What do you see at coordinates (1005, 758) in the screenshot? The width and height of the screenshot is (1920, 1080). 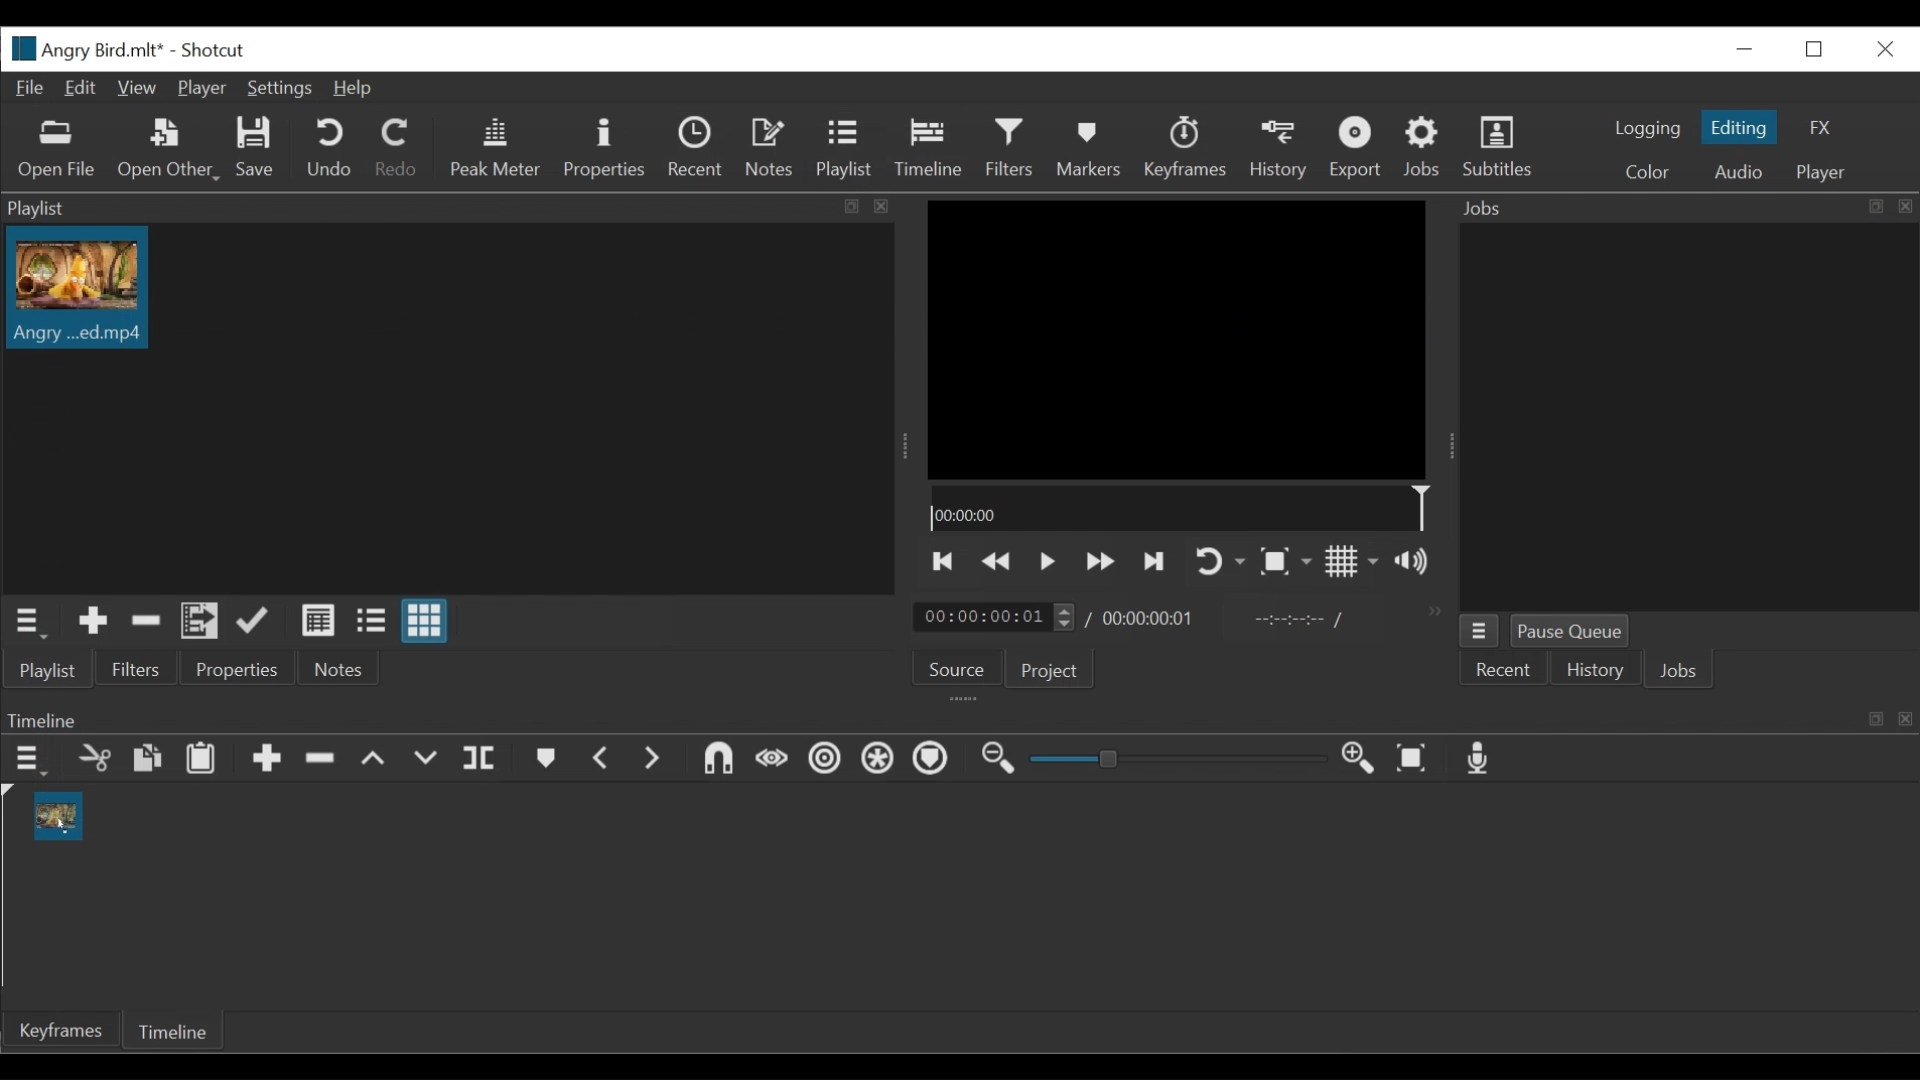 I see `Zoom timeline out ` at bounding box center [1005, 758].